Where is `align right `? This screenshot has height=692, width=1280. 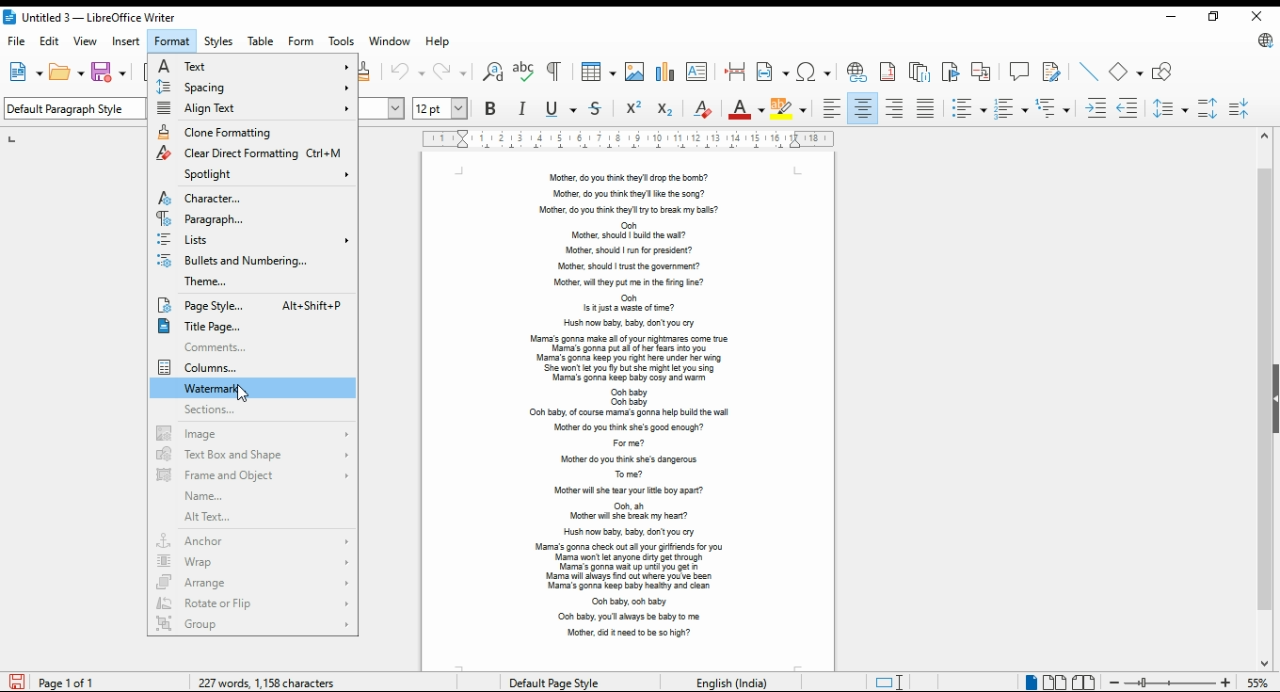 align right  is located at coordinates (897, 108).